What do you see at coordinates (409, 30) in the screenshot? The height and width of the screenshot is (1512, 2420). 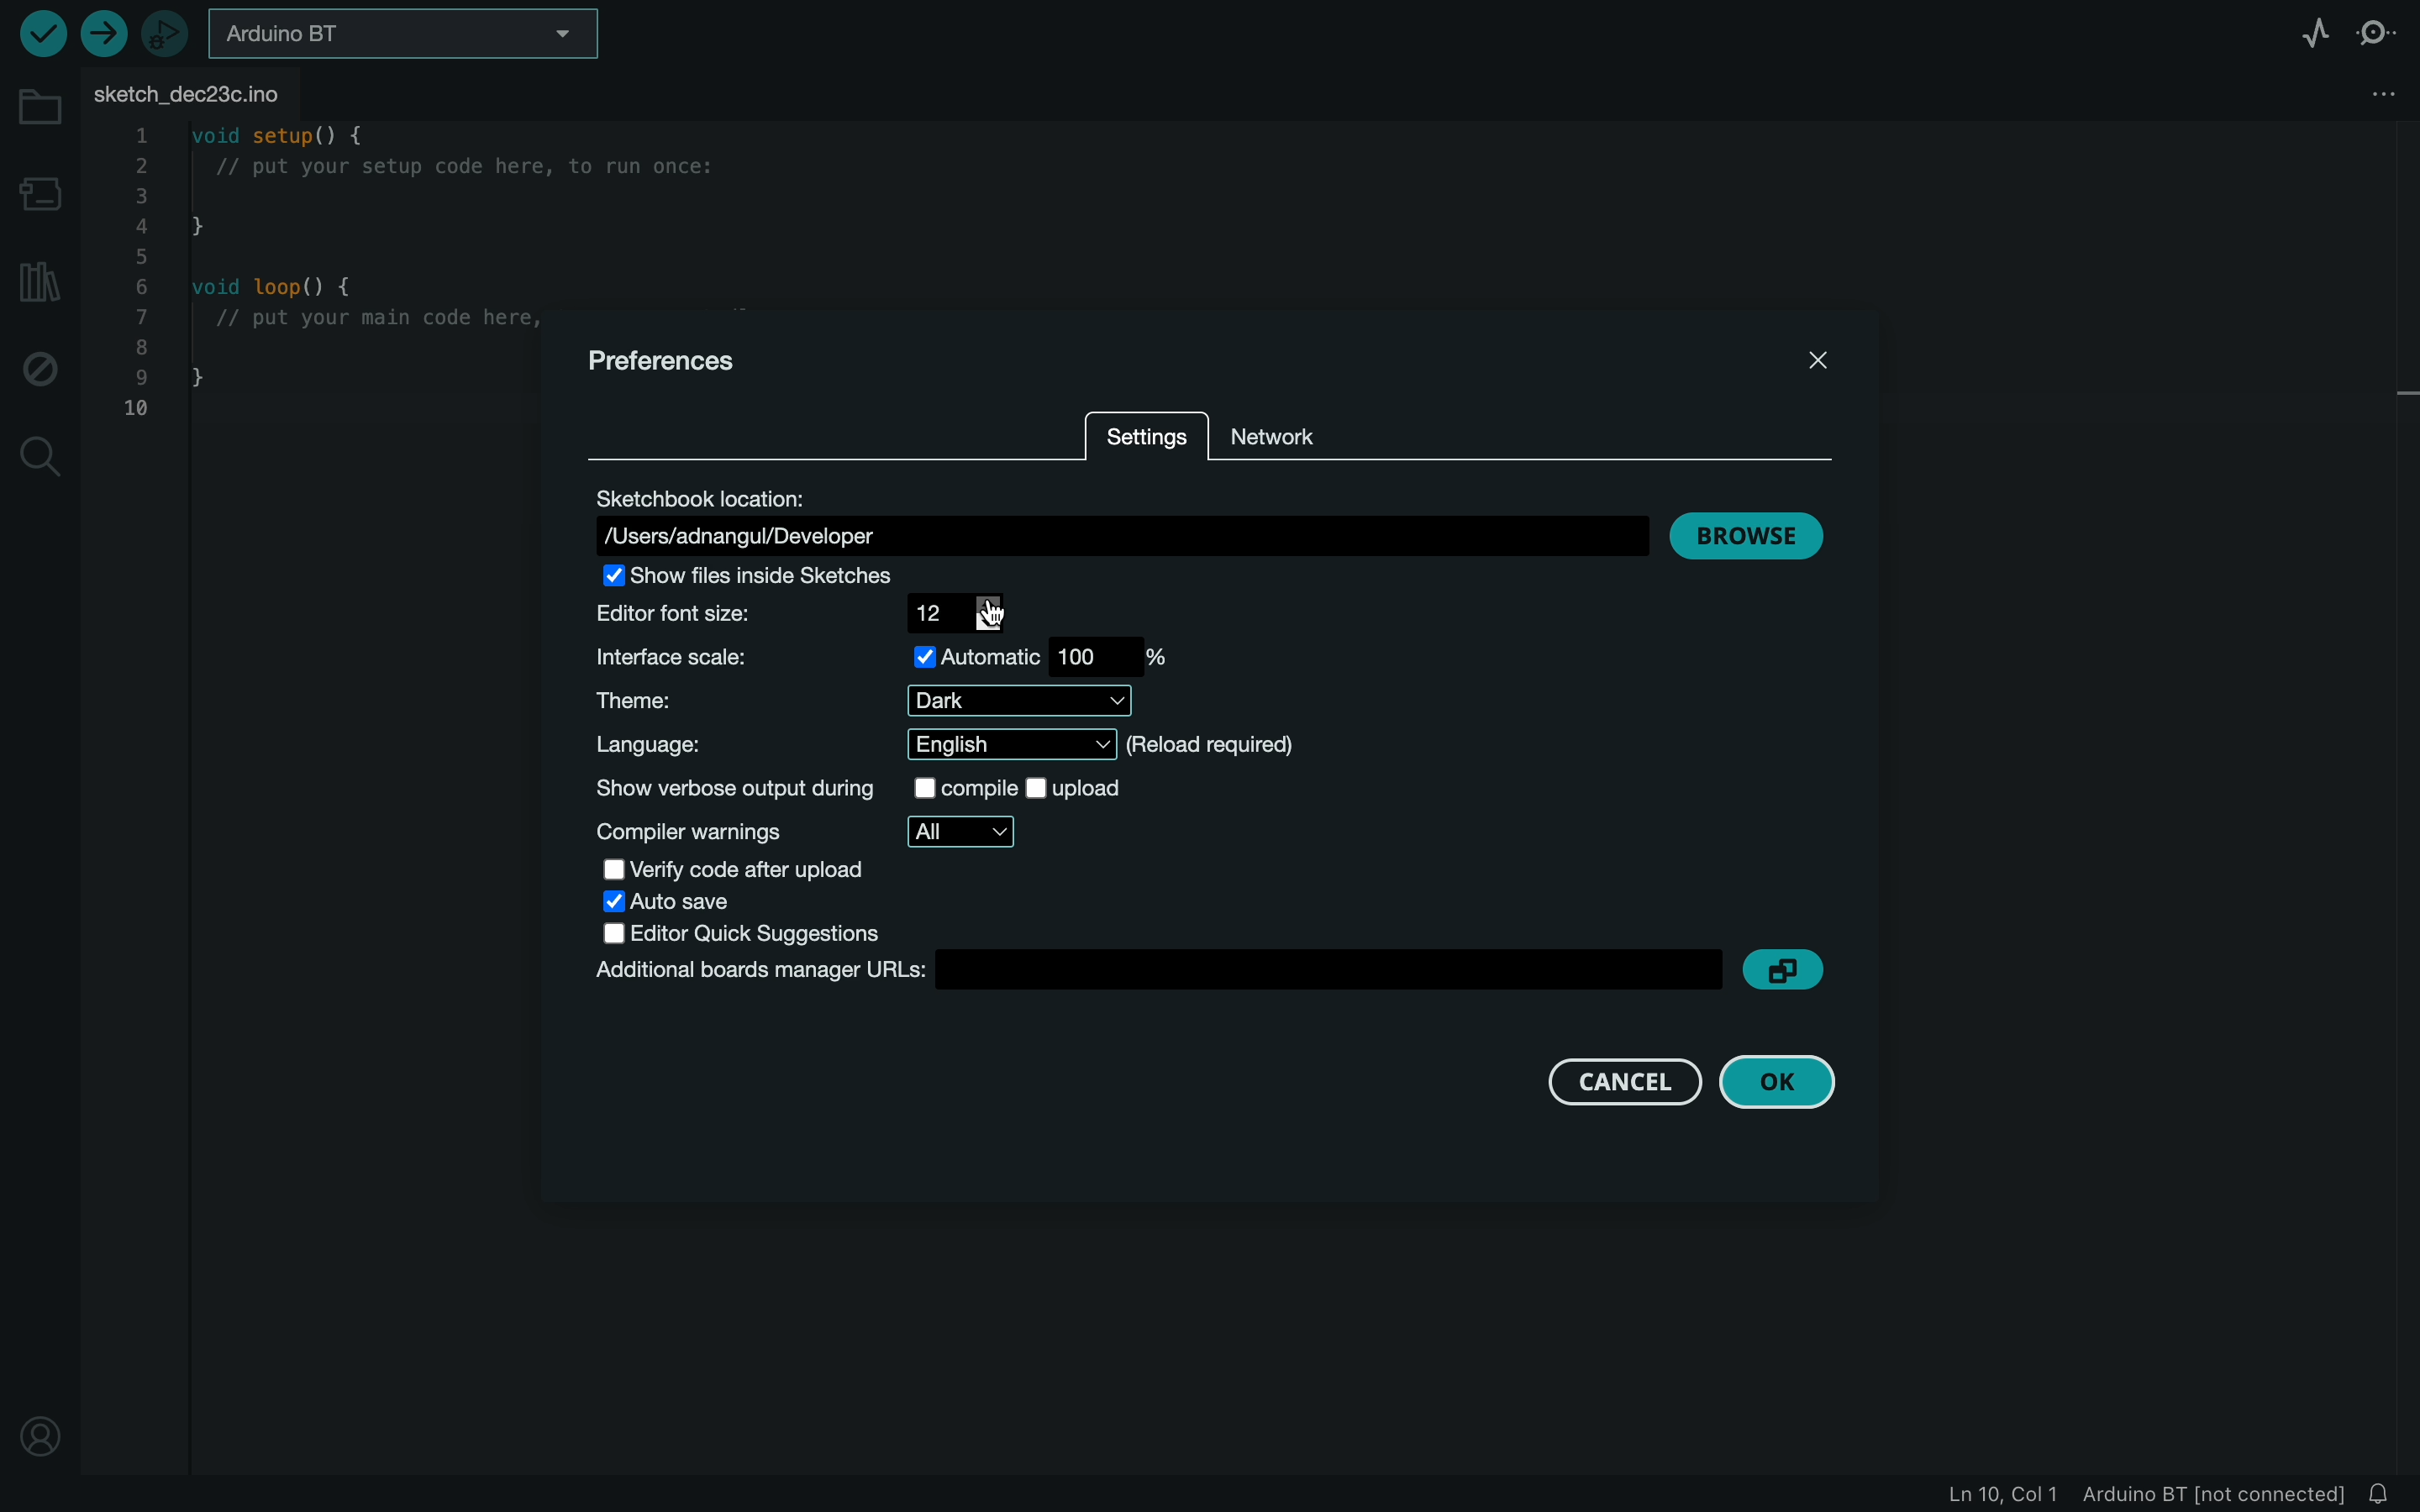 I see `board selecter` at bounding box center [409, 30].